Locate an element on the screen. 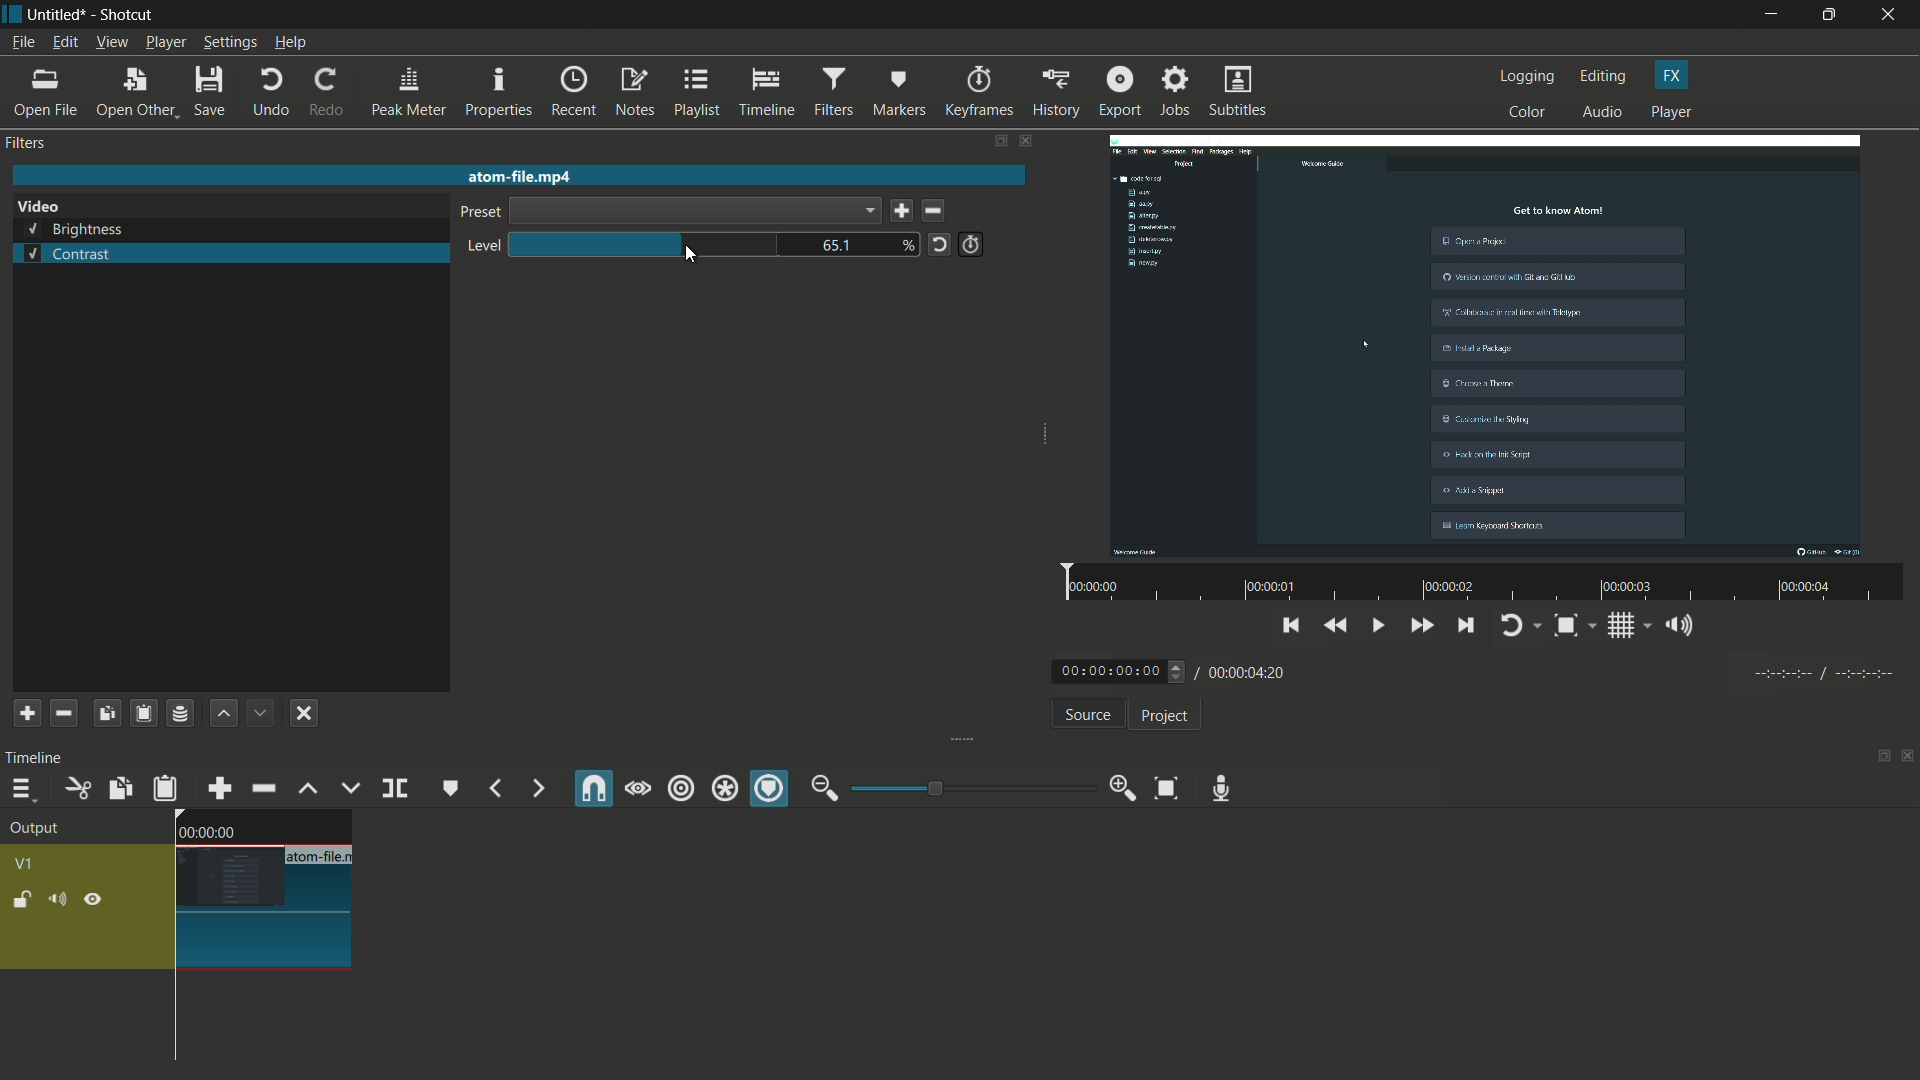  atom-file.mp4 is located at coordinates (518, 175).